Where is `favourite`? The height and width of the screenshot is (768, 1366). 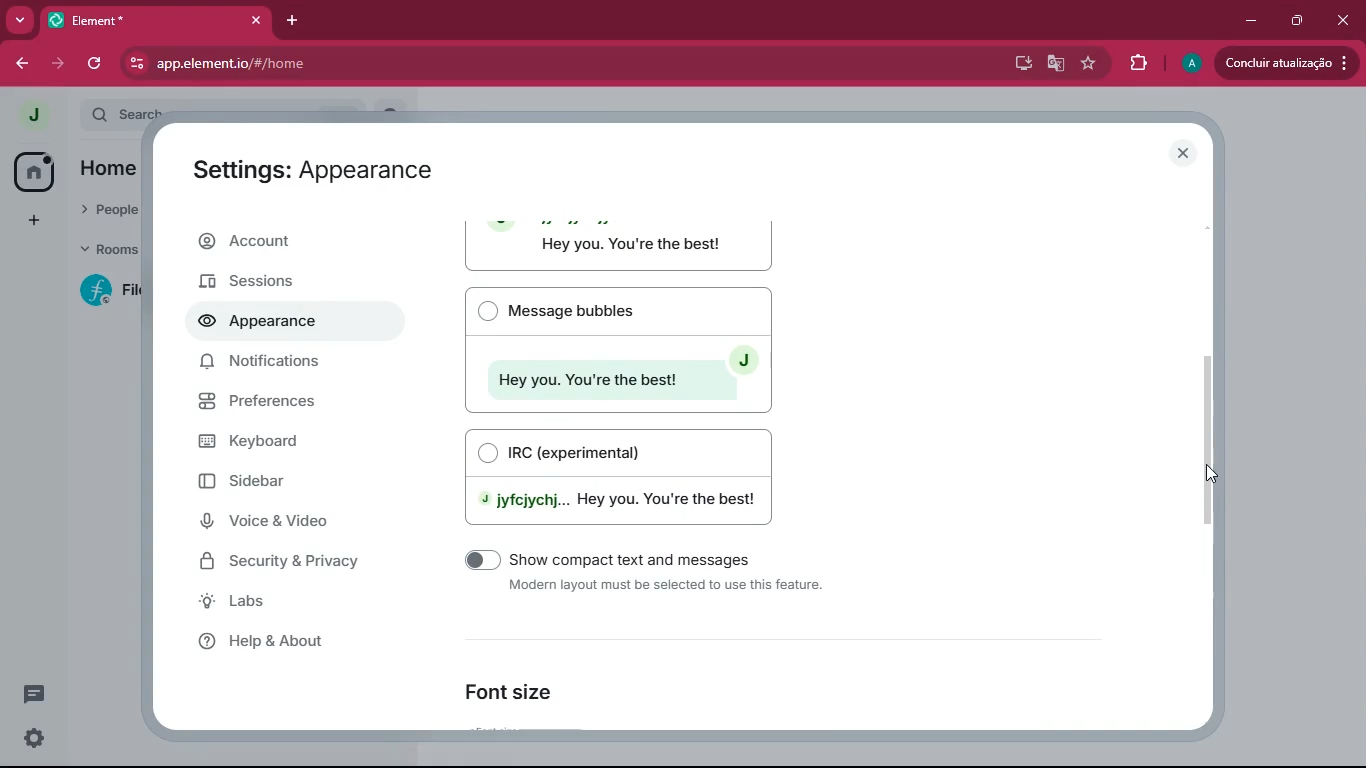
favourite is located at coordinates (1089, 63).